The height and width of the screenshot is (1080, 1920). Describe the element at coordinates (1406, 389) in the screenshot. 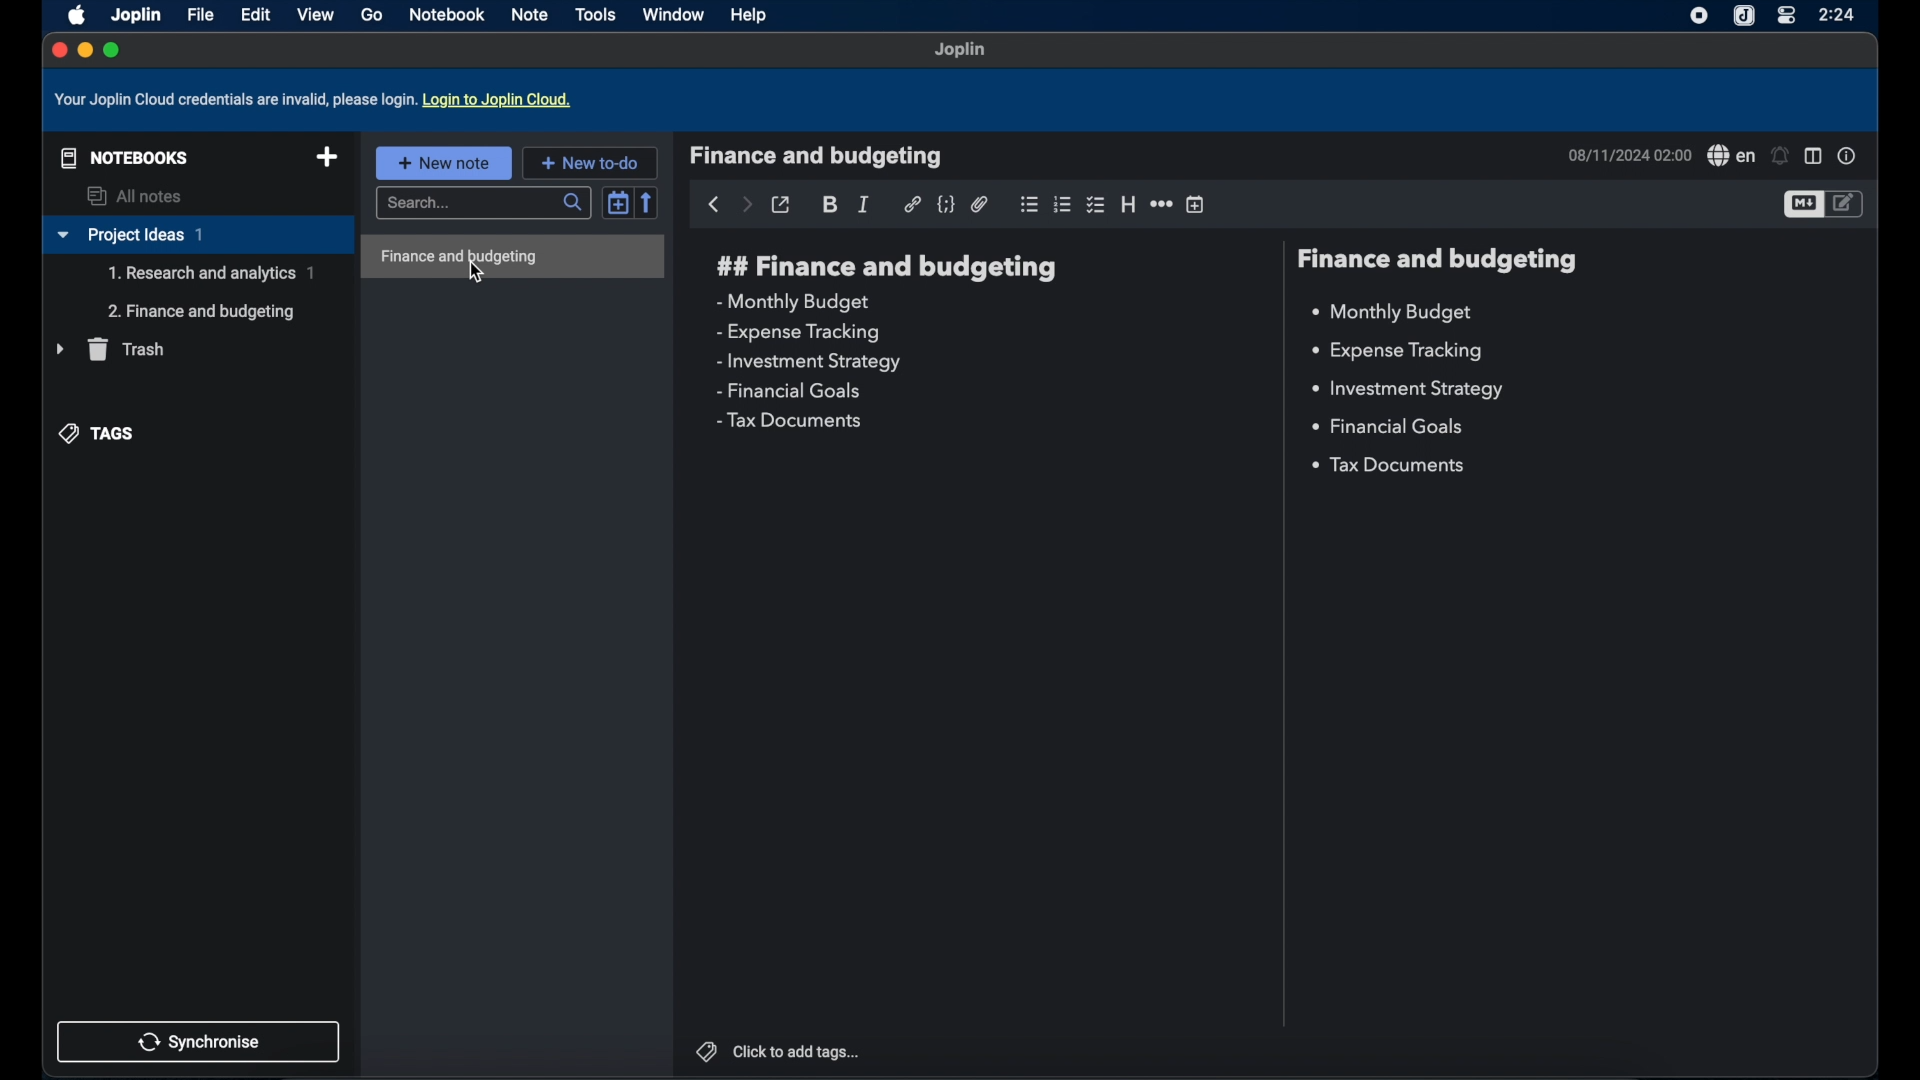

I see `investment strategy` at that location.